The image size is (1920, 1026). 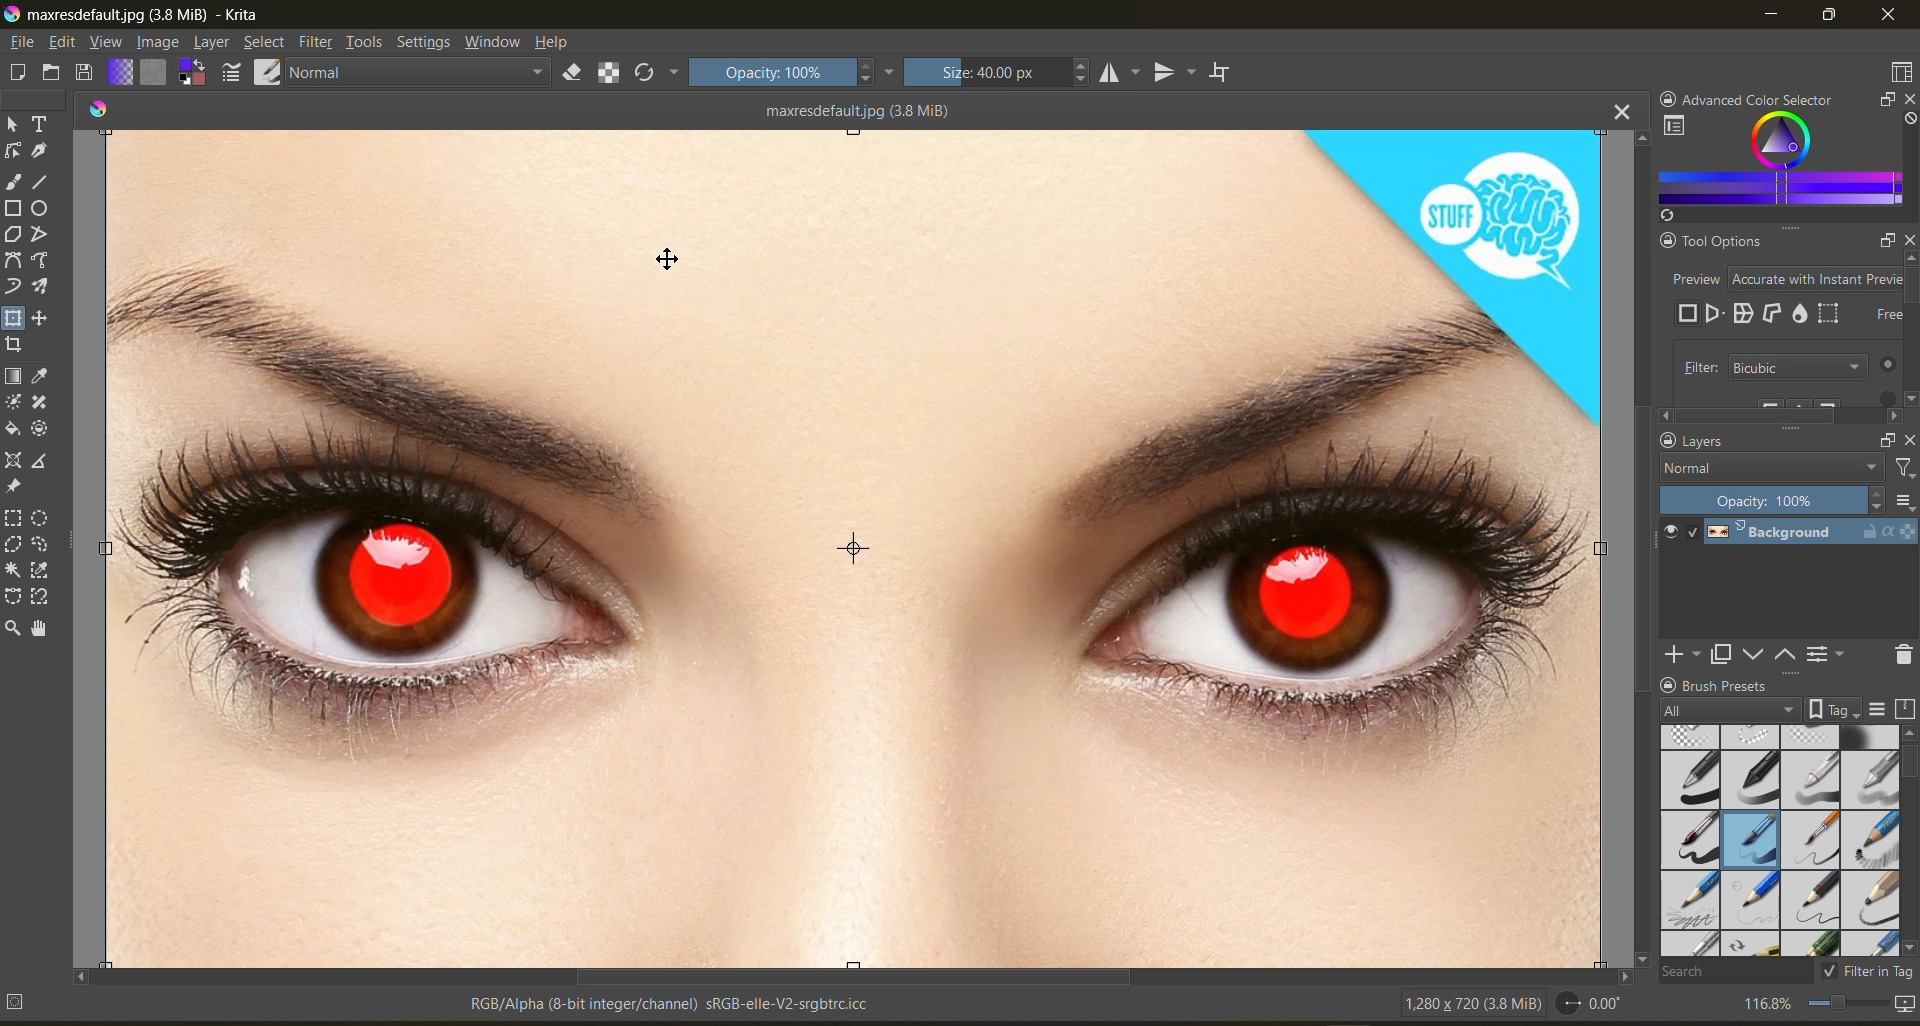 I want to click on create, so click(x=16, y=75).